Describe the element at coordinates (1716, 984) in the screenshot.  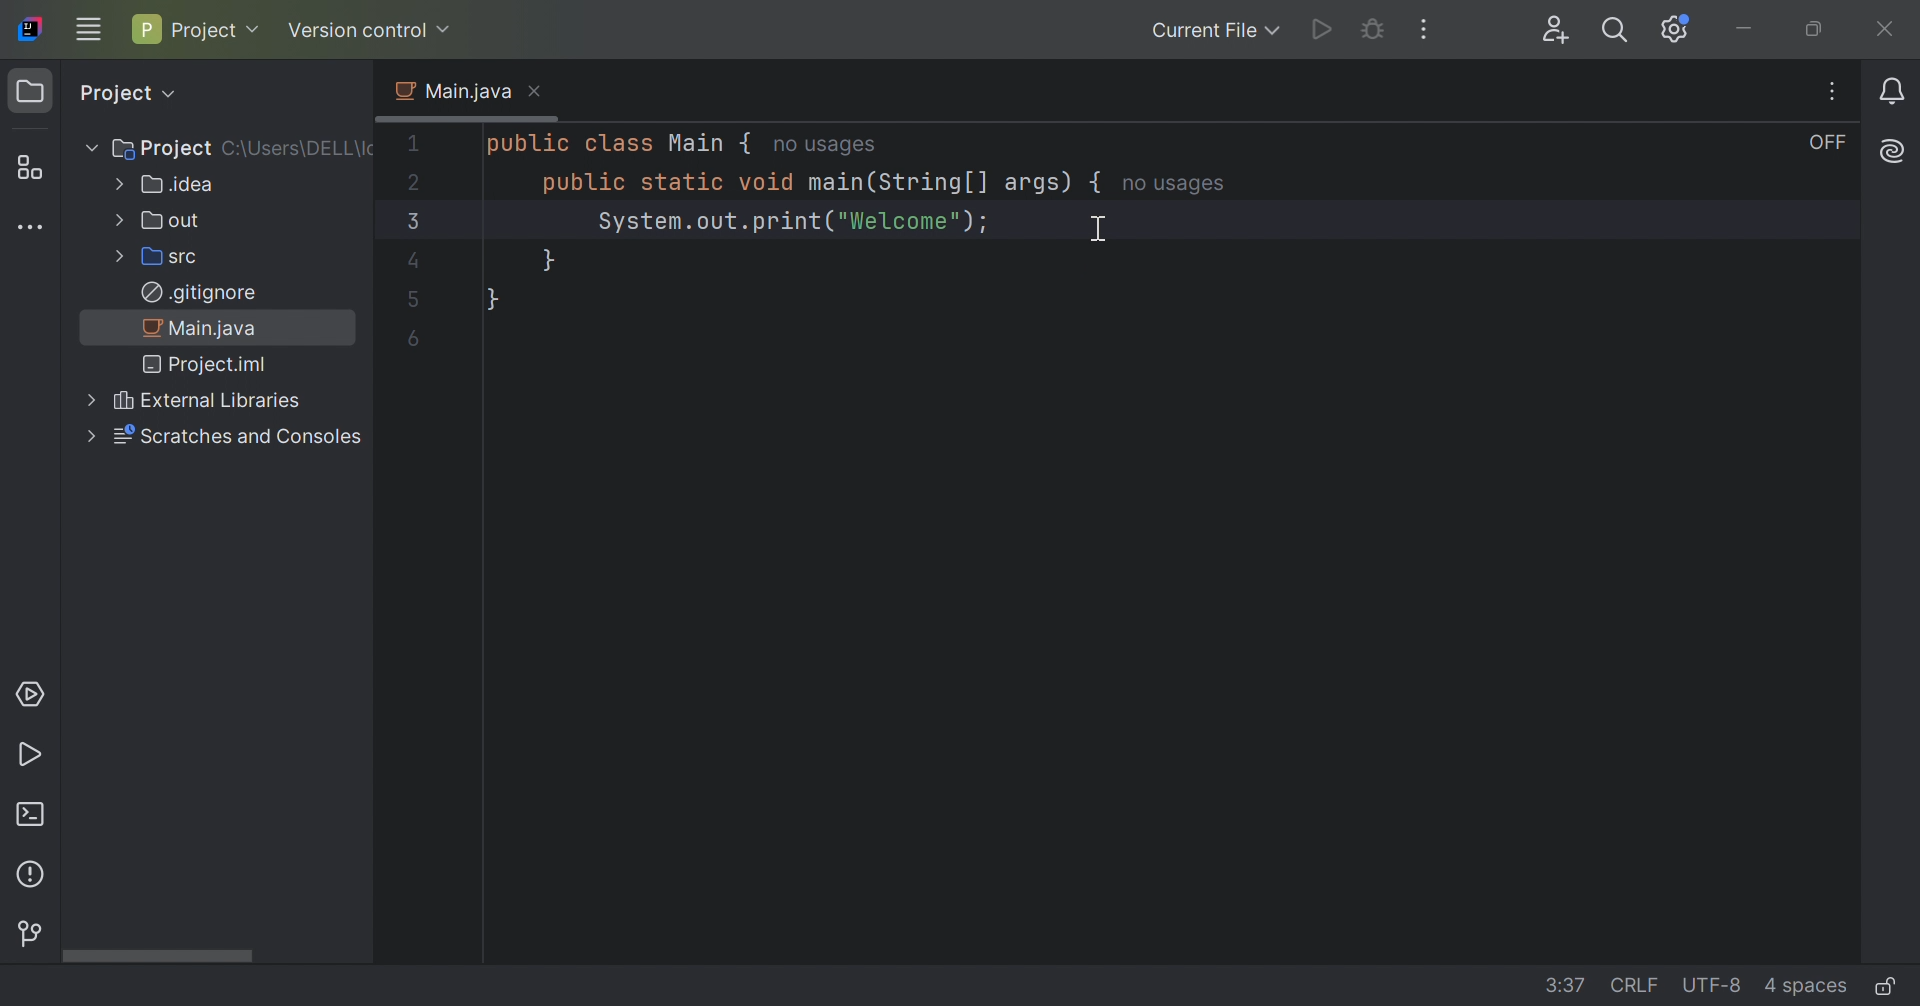
I see `UTF-8` at that location.